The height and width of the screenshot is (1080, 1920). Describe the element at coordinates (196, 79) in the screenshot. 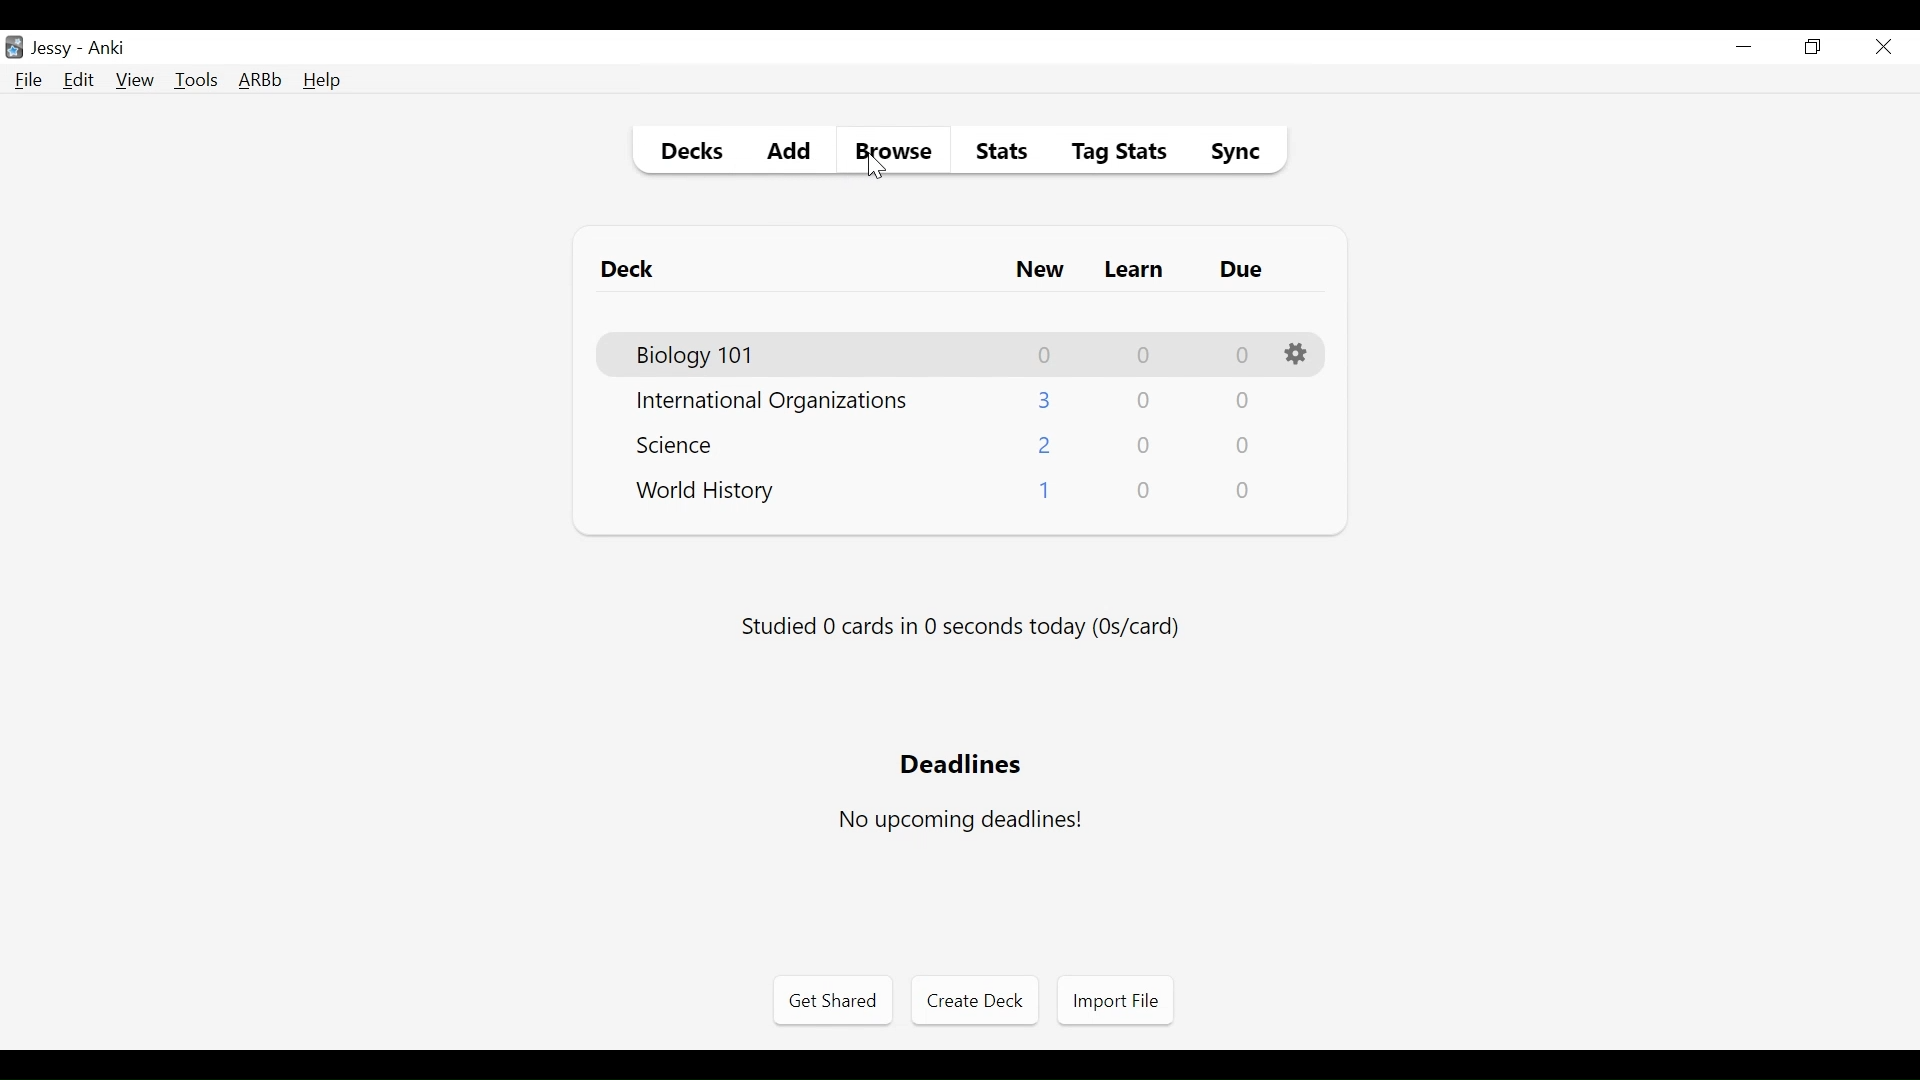

I see `Tools` at that location.